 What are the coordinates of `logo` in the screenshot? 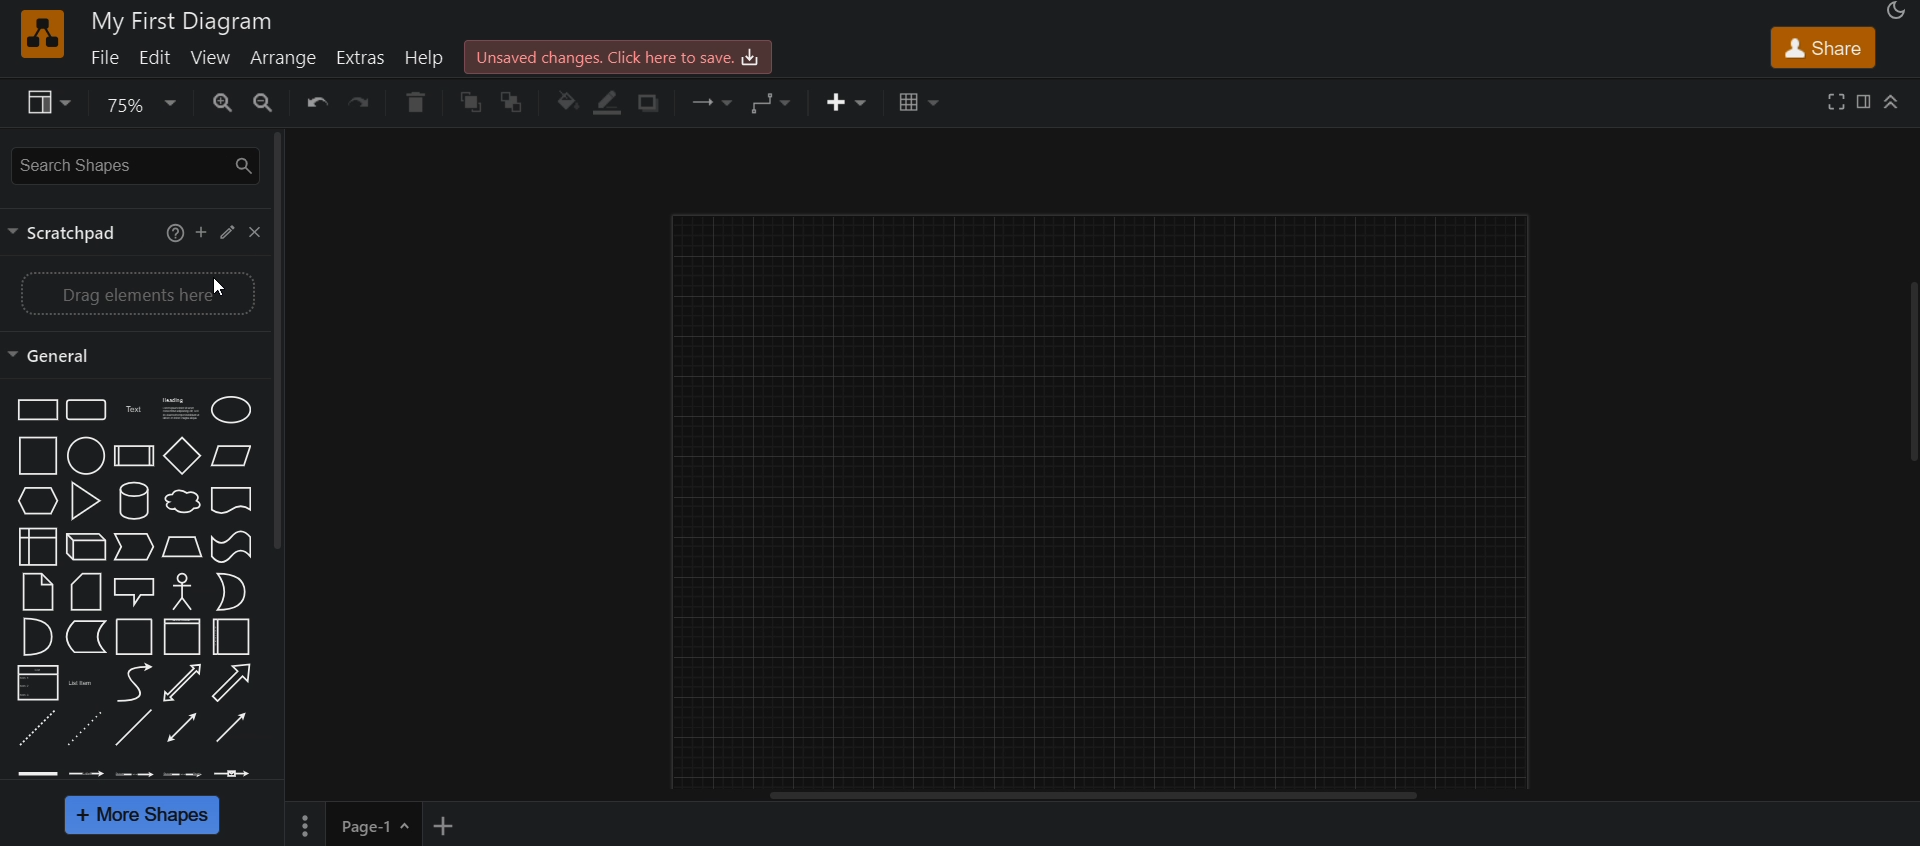 It's located at (40, 35).